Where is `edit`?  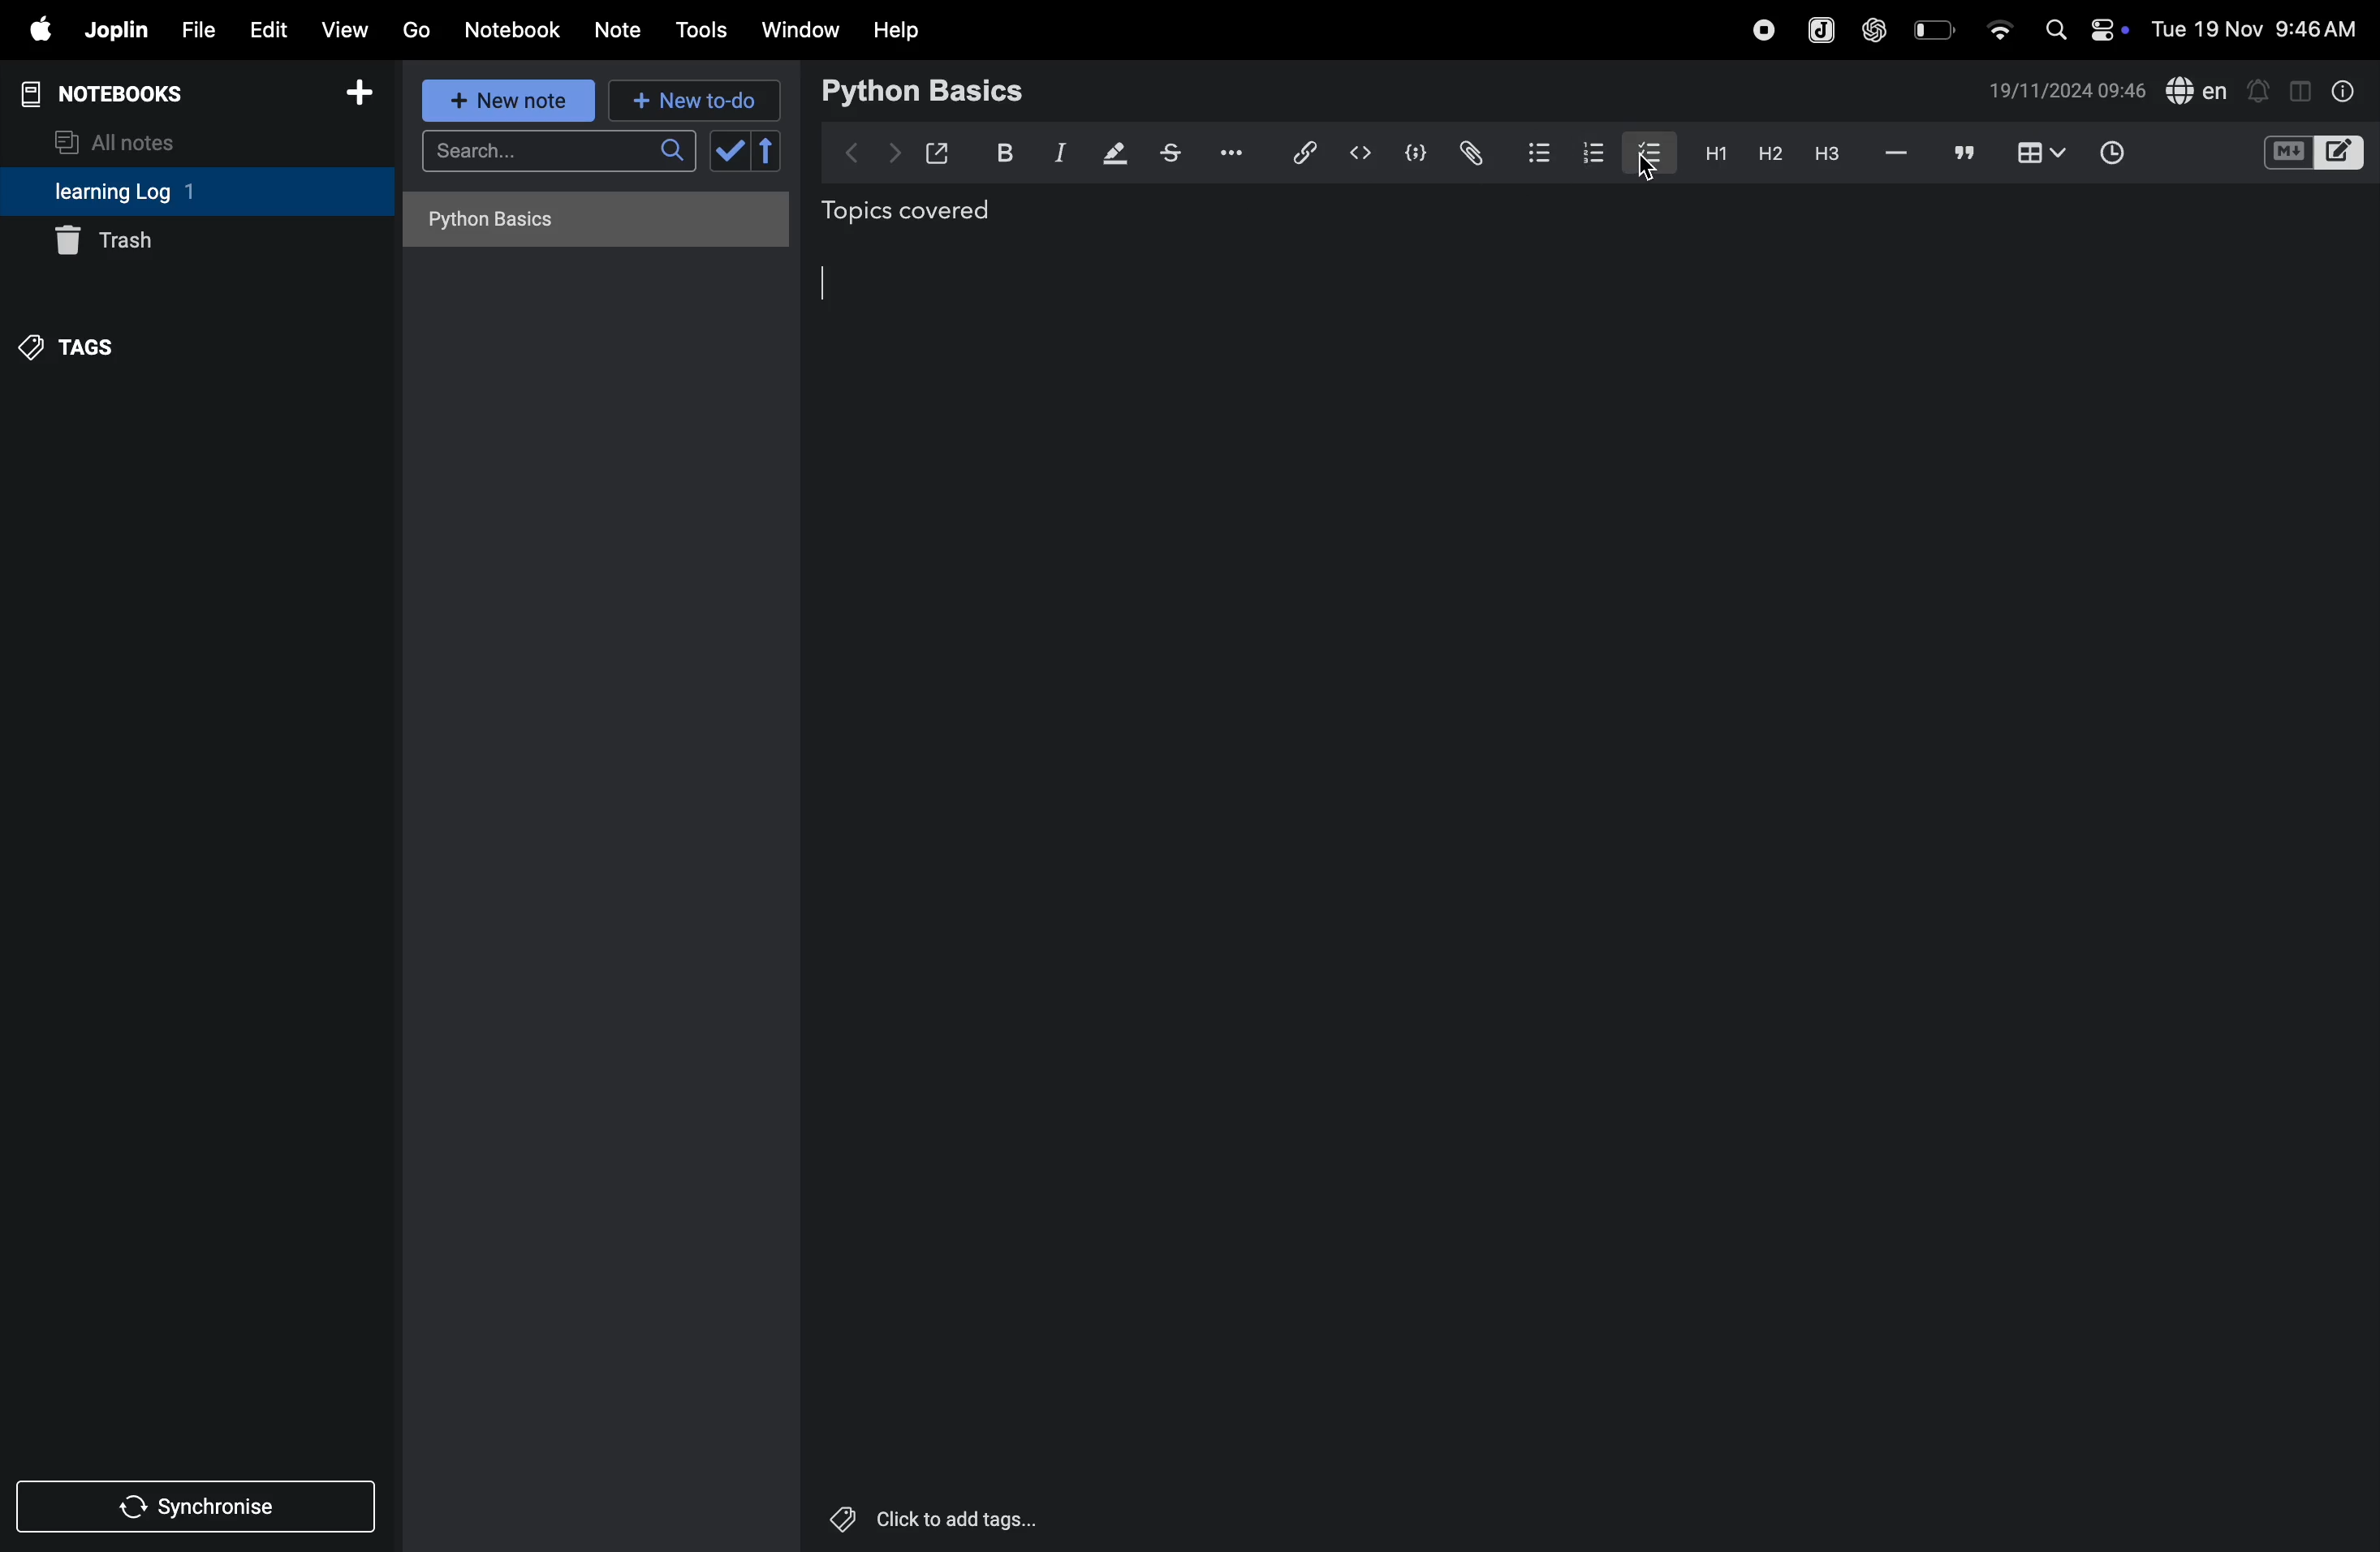 edit is located at coordinates (265, 29).